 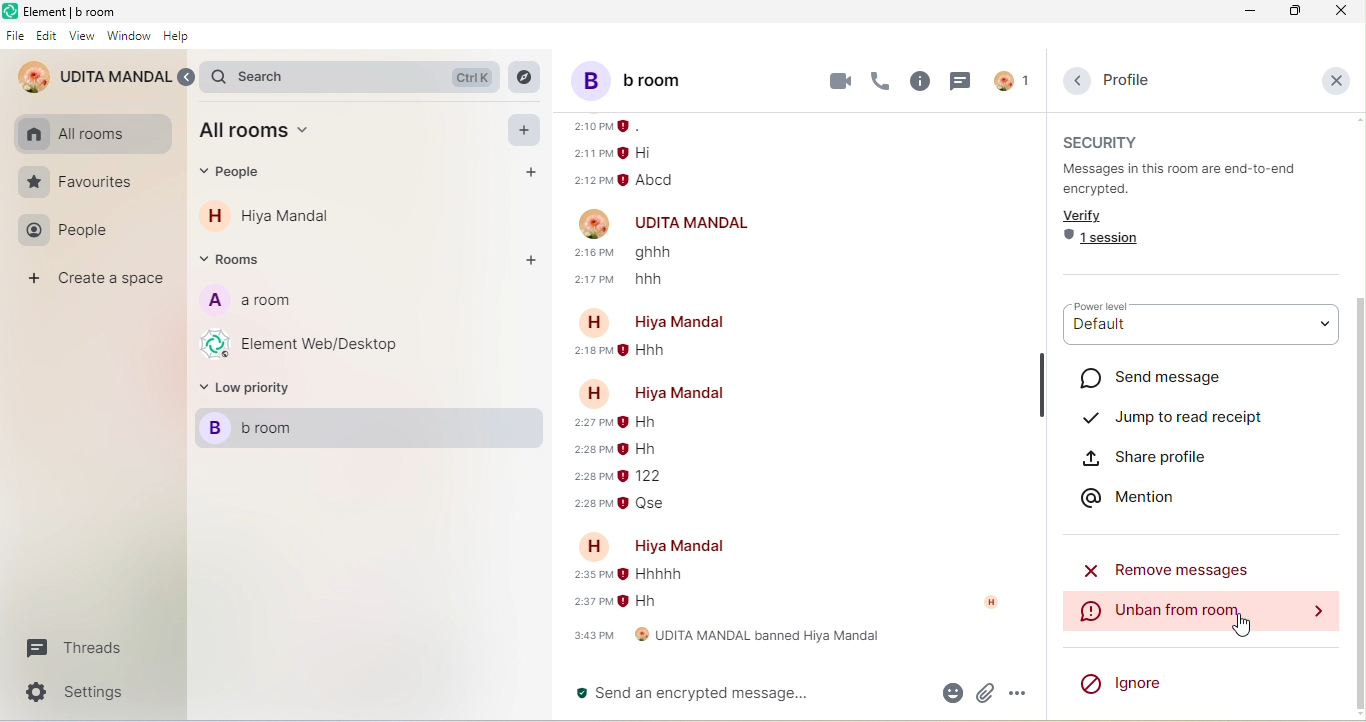 I want to click on b room, so click(x=654, y=79).